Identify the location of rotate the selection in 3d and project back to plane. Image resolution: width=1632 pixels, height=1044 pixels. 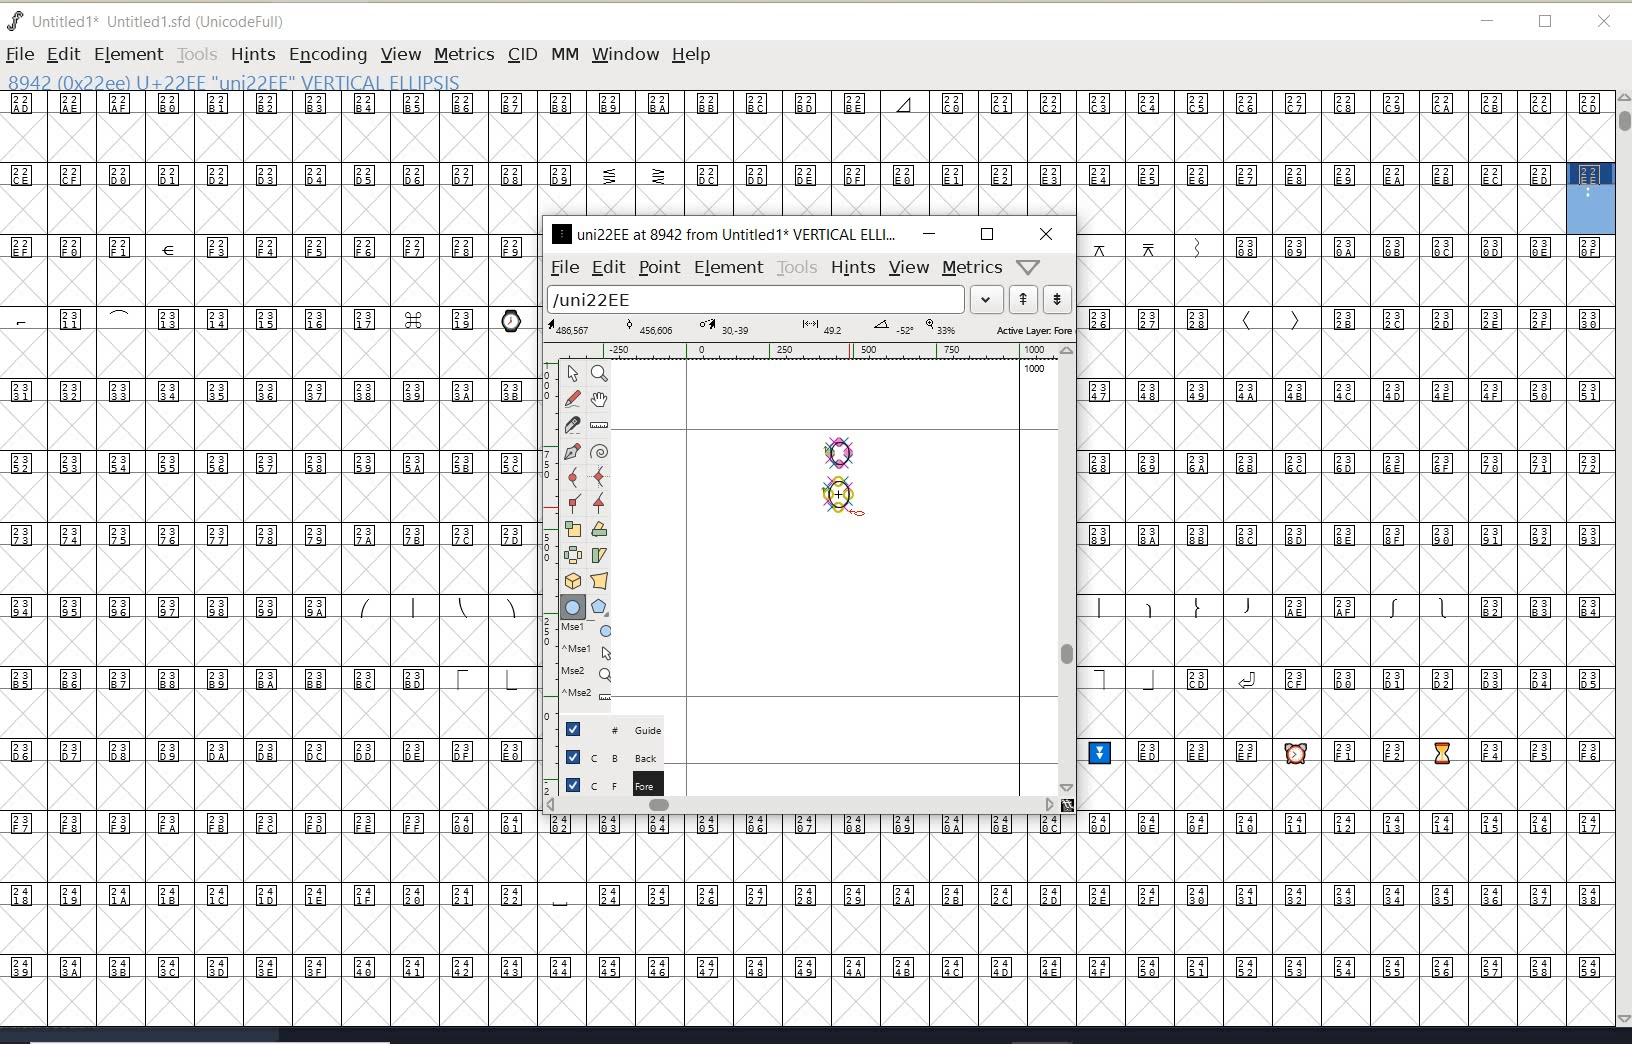
(573, 581).